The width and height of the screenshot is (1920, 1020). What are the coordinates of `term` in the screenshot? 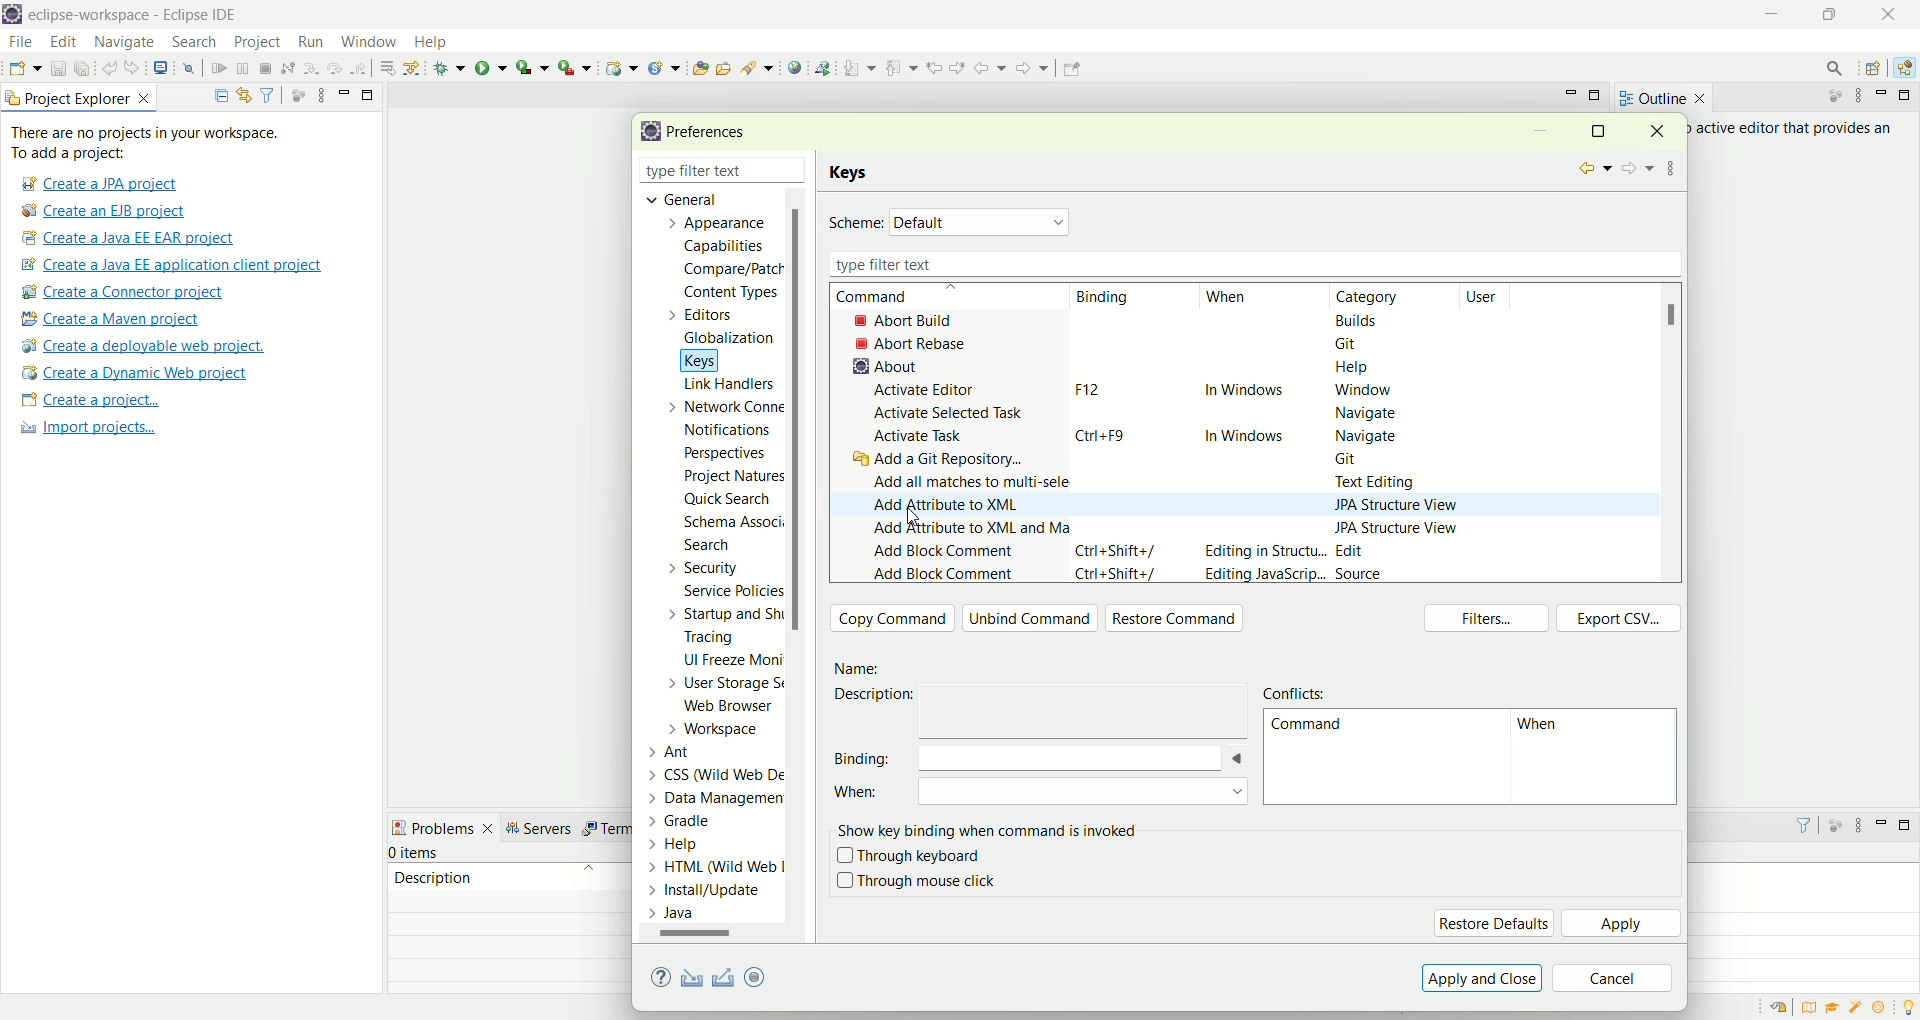 It's located at (605, 829).